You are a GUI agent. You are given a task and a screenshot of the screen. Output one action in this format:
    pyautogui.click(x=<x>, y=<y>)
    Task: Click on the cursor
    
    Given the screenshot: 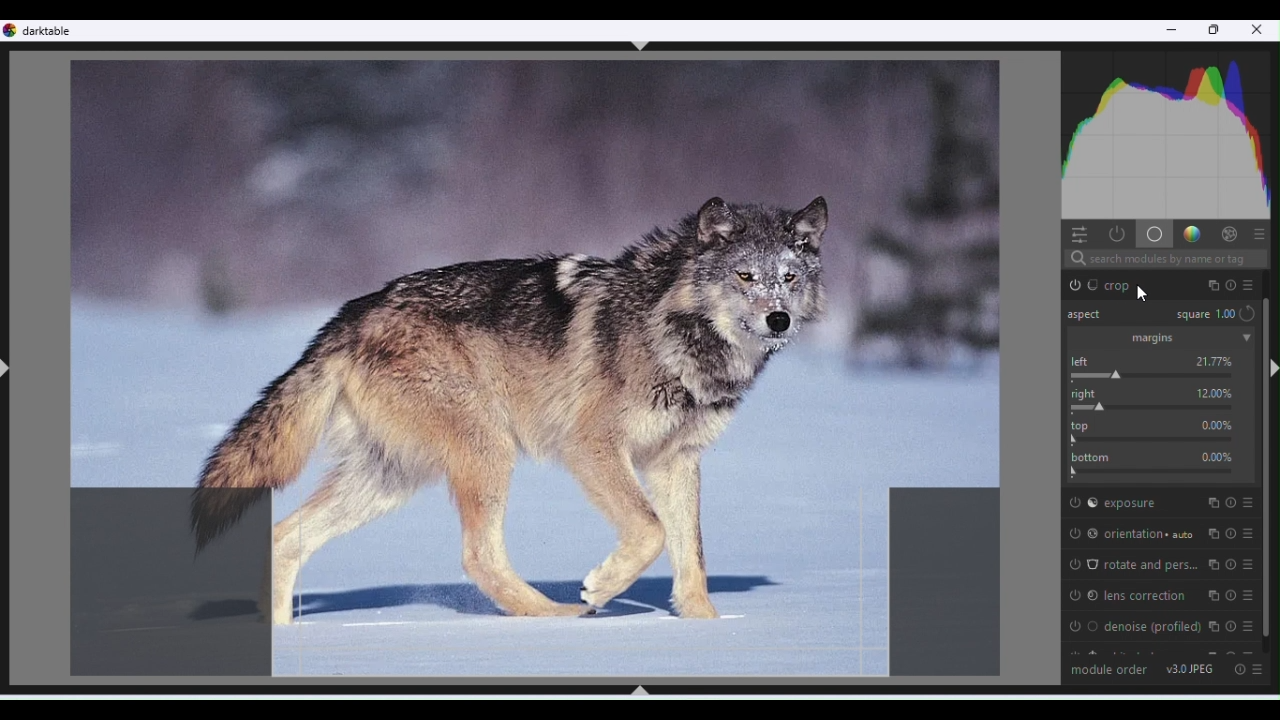 What is the action you would take?
    pyautogui.click(x=1142, y=292)
    